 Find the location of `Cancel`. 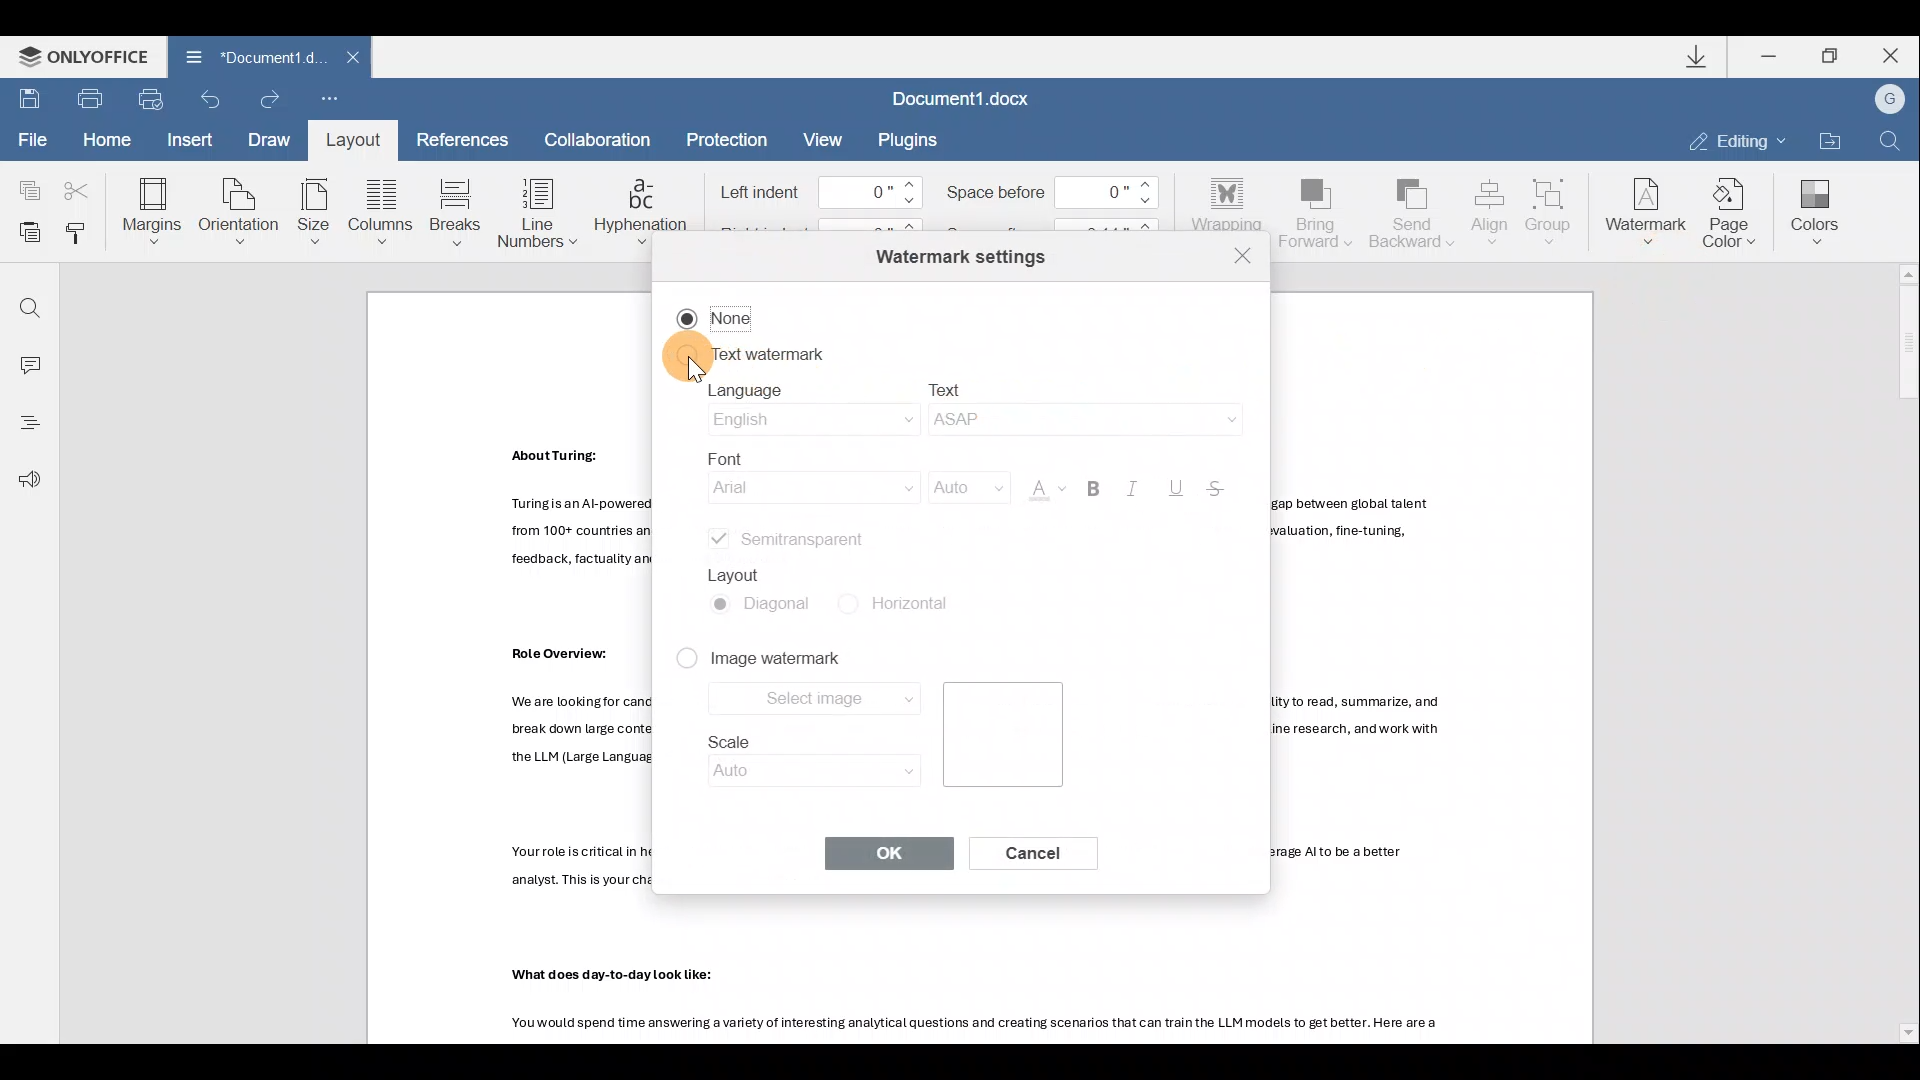

Cancel is located at coordinates (1048, 859).